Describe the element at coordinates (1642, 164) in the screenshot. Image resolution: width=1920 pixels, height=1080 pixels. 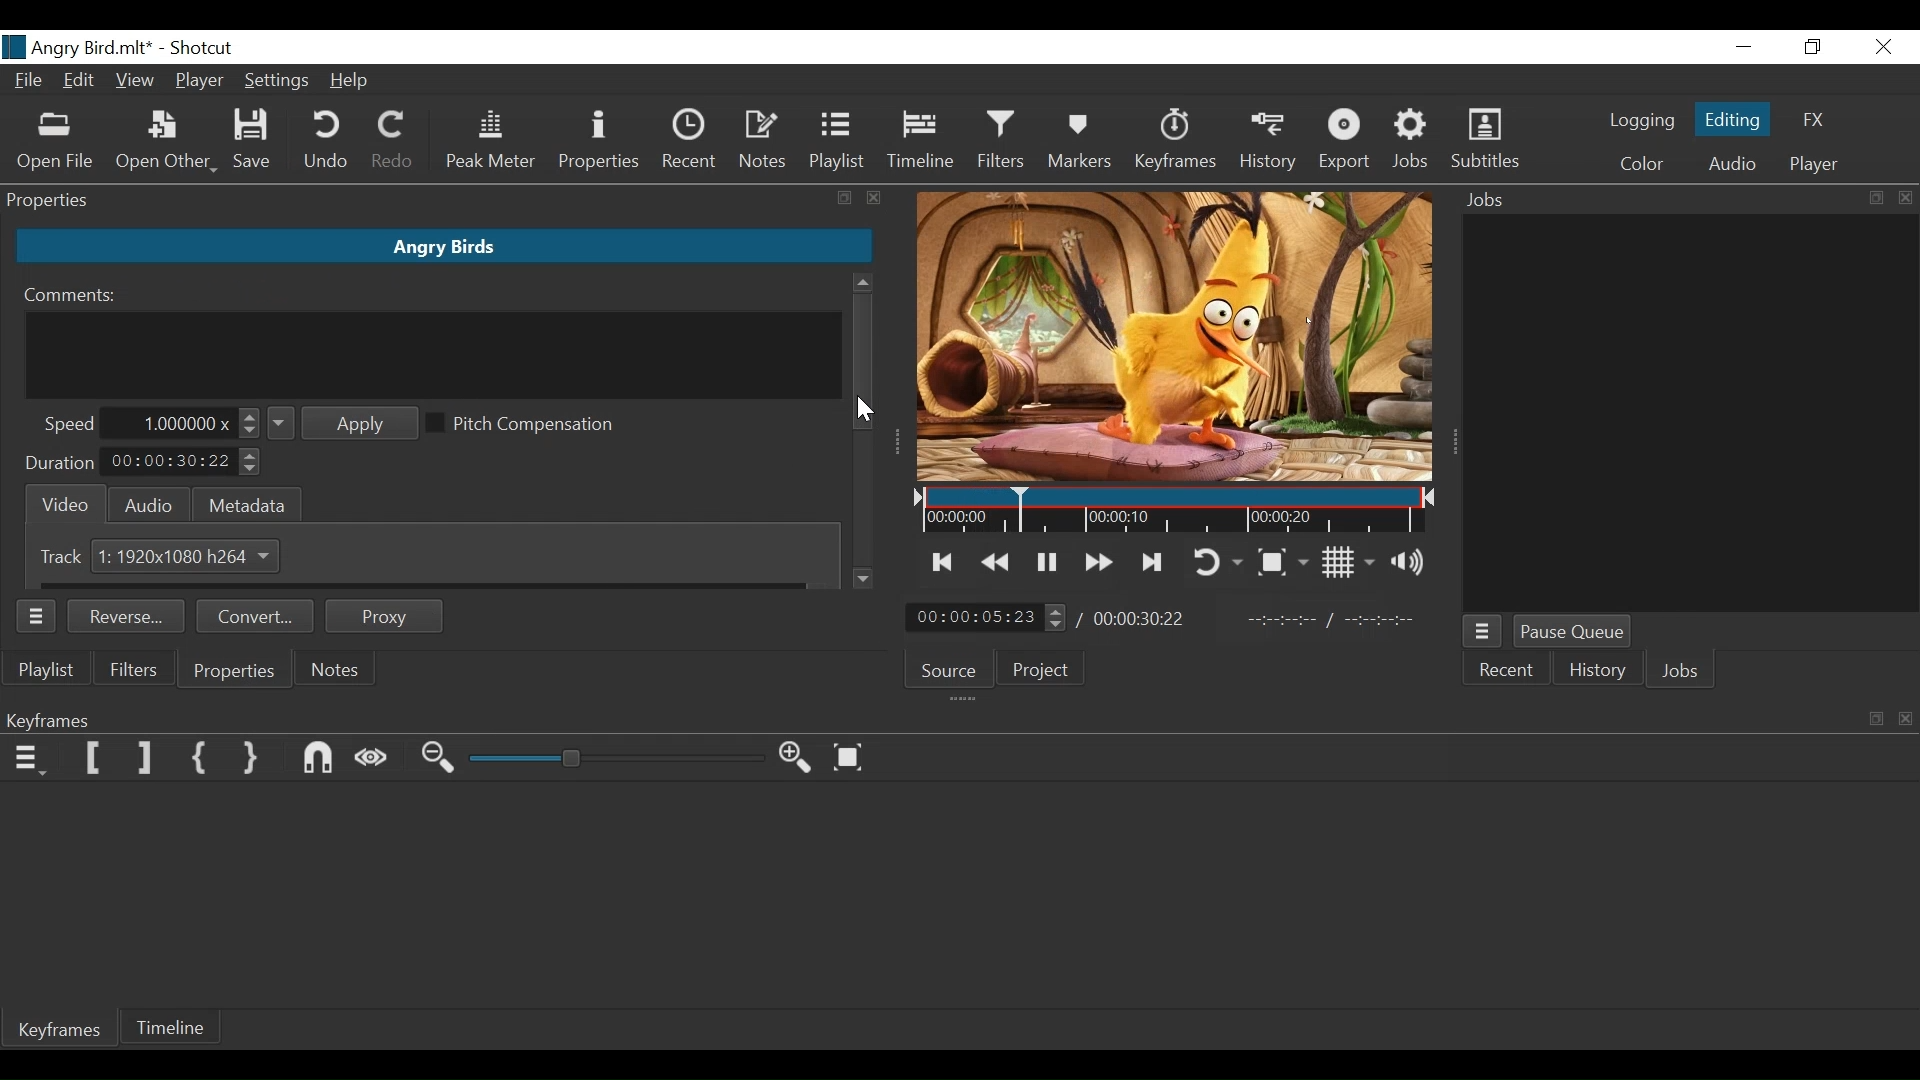
I see `Color` at that location.